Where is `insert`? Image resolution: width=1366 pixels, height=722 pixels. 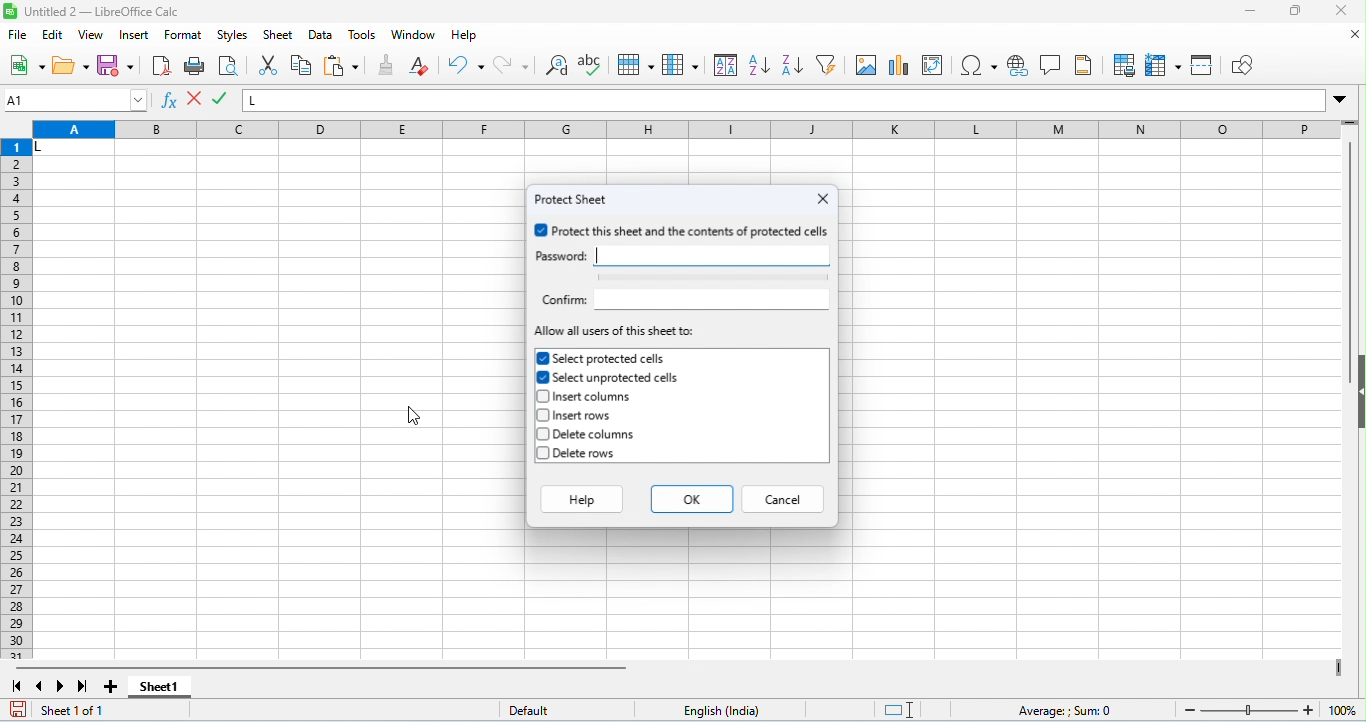 insert is located at coordinates (136, 36).